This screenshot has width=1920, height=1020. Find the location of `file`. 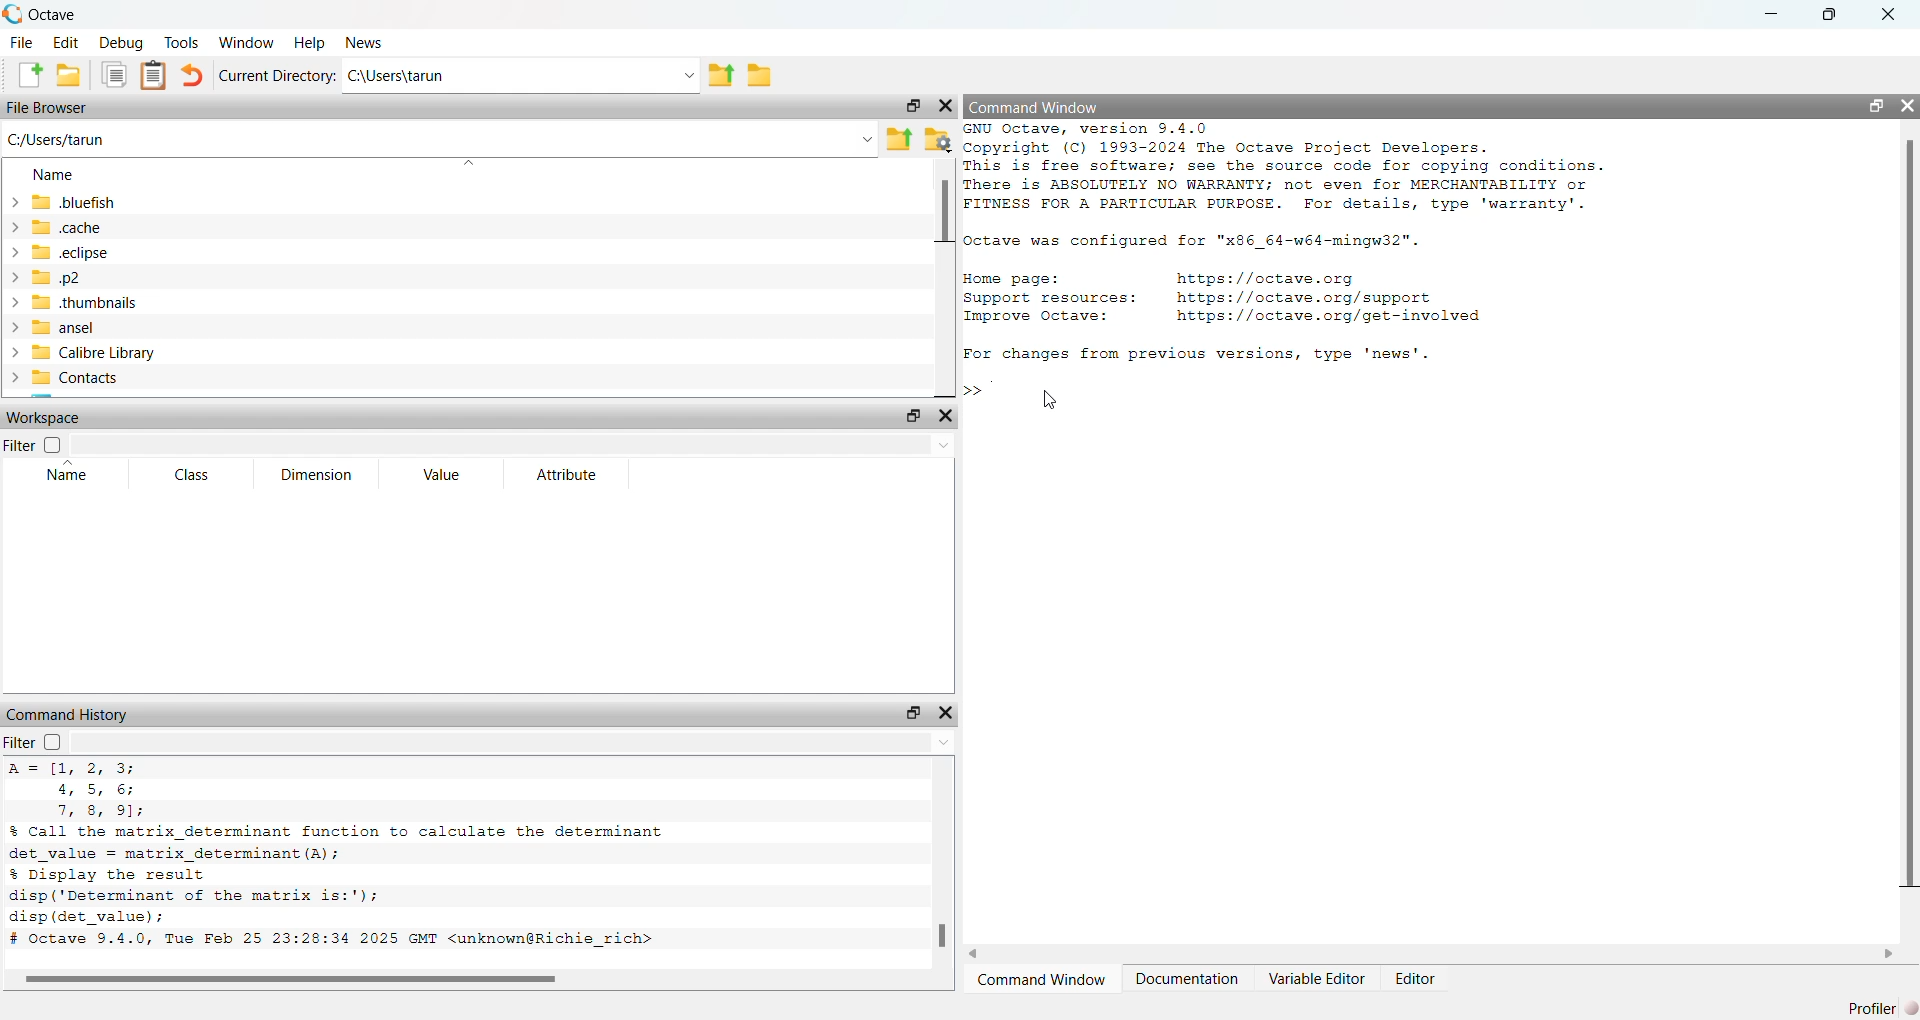

file is located at coordinates (21, 43).